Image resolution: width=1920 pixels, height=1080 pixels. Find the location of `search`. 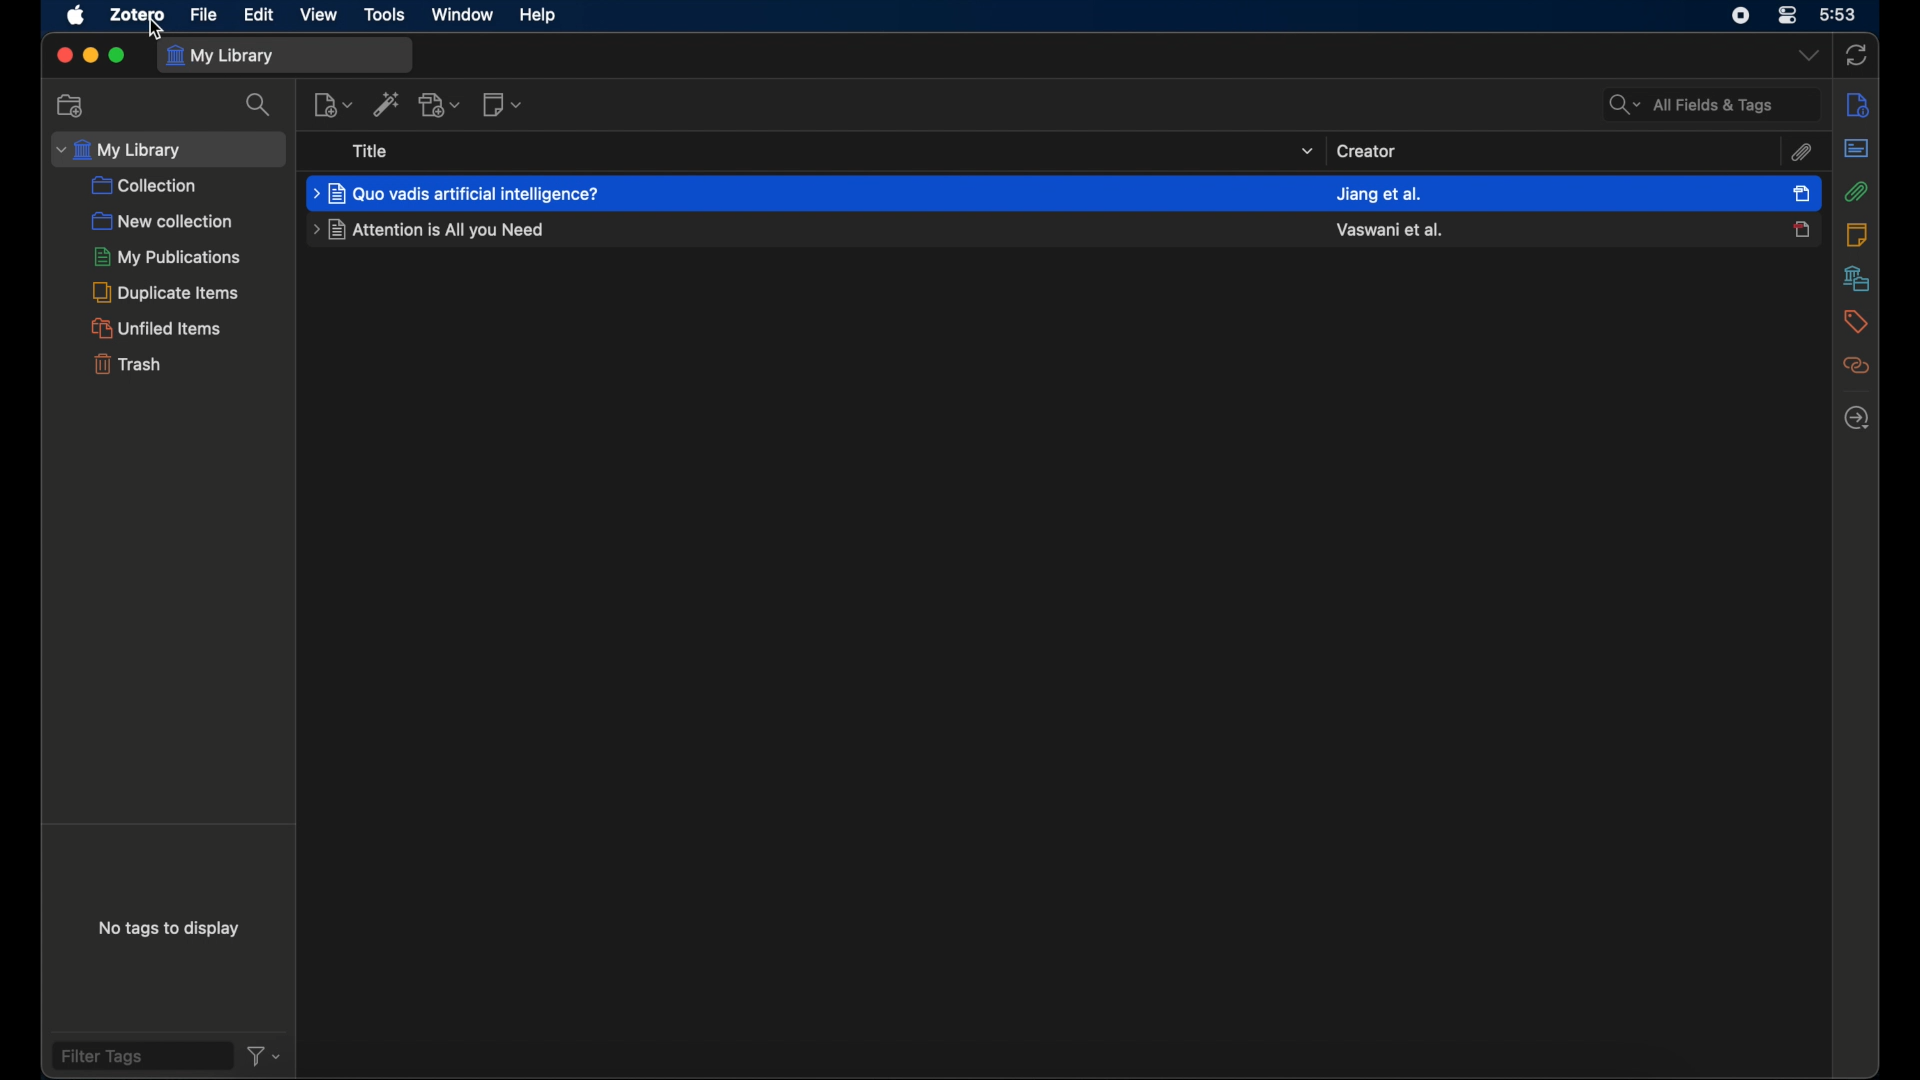

search is located at coordinates (259, 105).